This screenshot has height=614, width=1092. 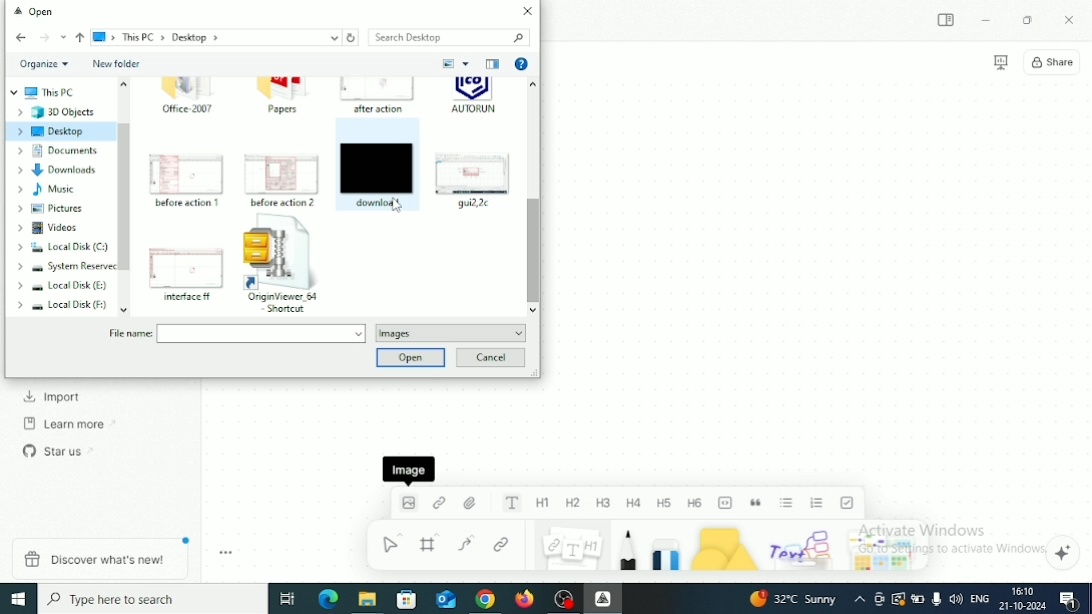 I want to click on Search Desktop, so click(x=448, y=37).